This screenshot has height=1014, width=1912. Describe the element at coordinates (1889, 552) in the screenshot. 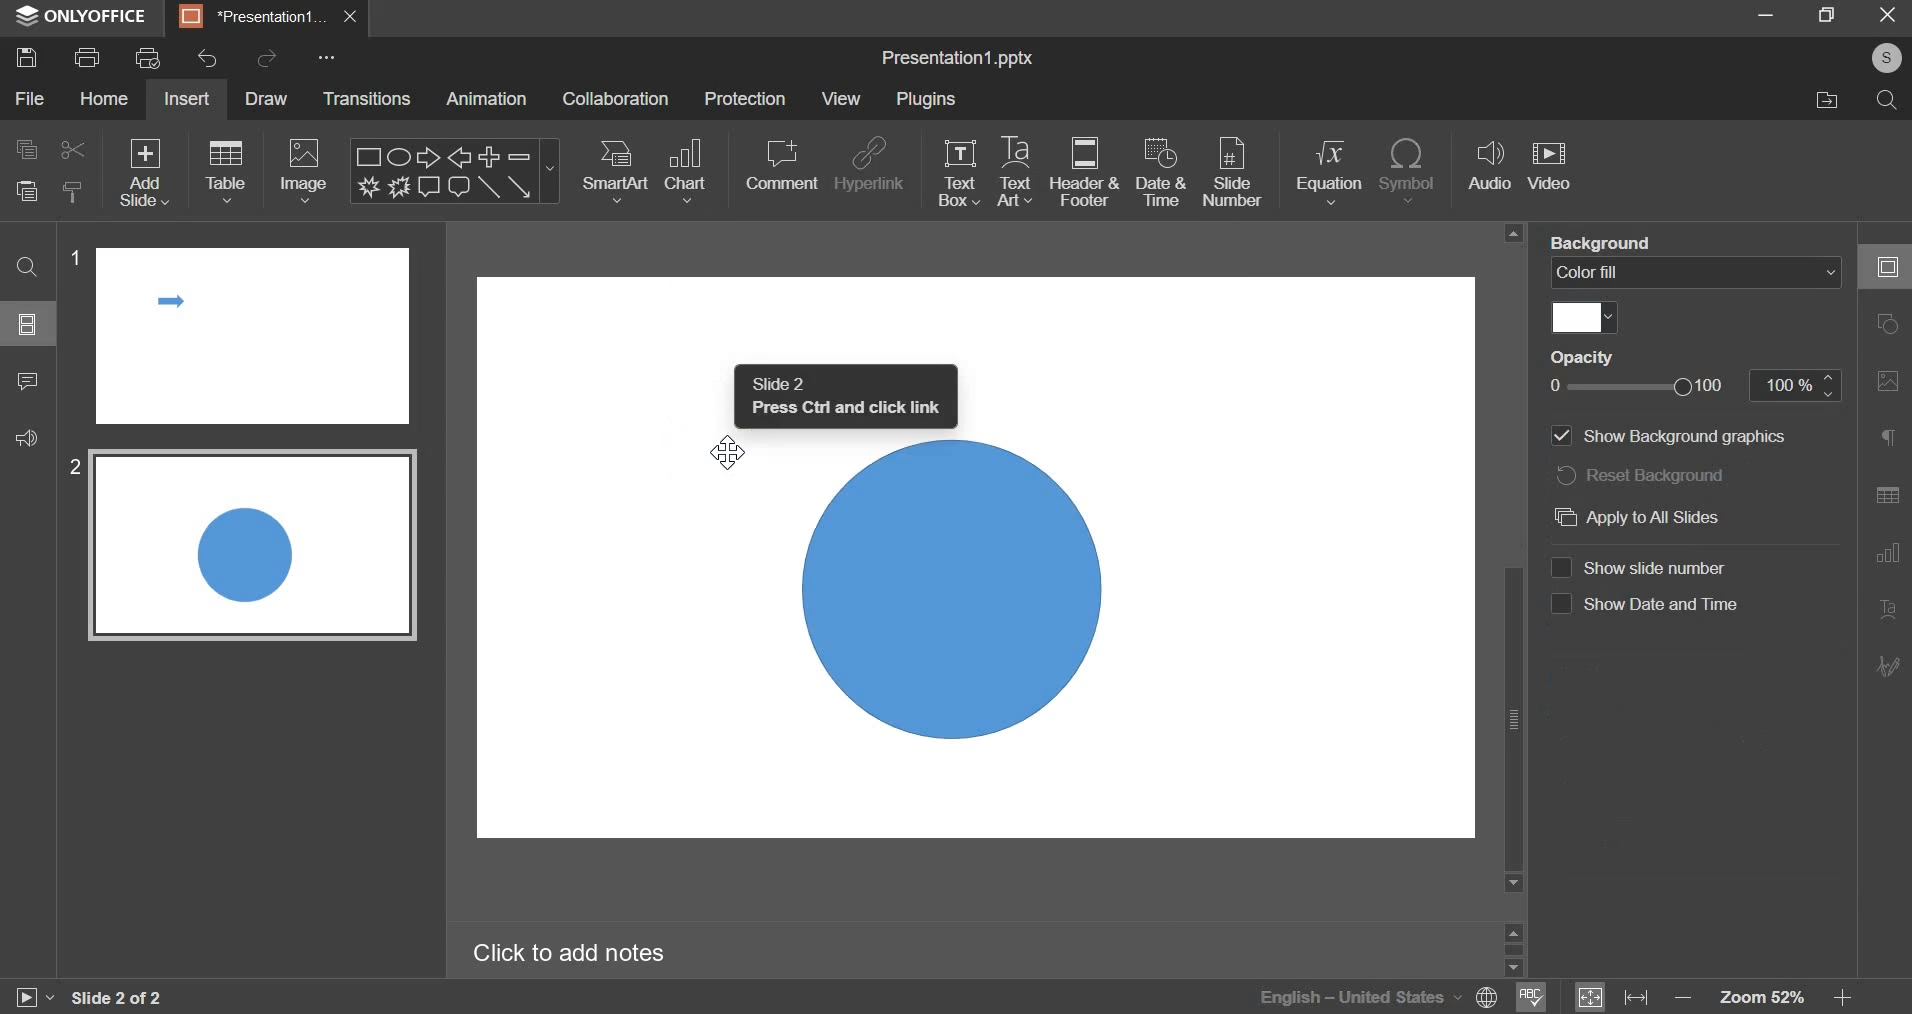

I see `Chart settings` at that location.